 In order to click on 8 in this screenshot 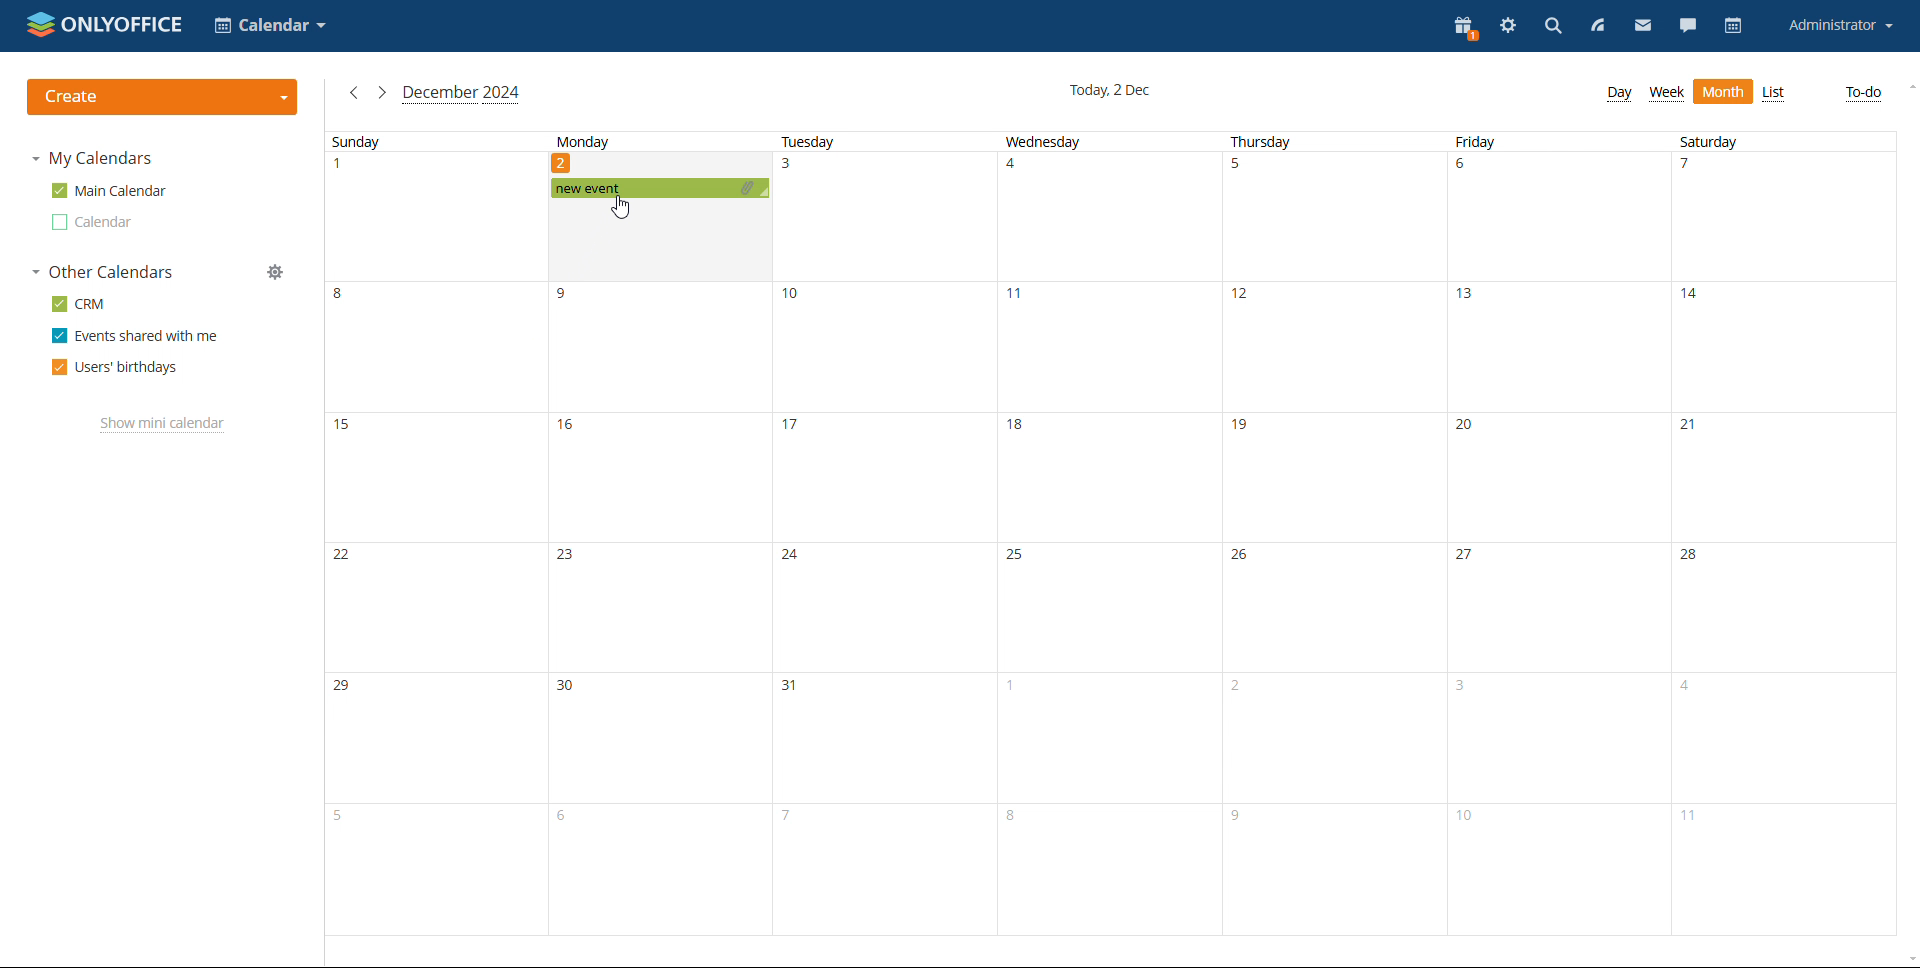, I will do `click(347, 299)`.